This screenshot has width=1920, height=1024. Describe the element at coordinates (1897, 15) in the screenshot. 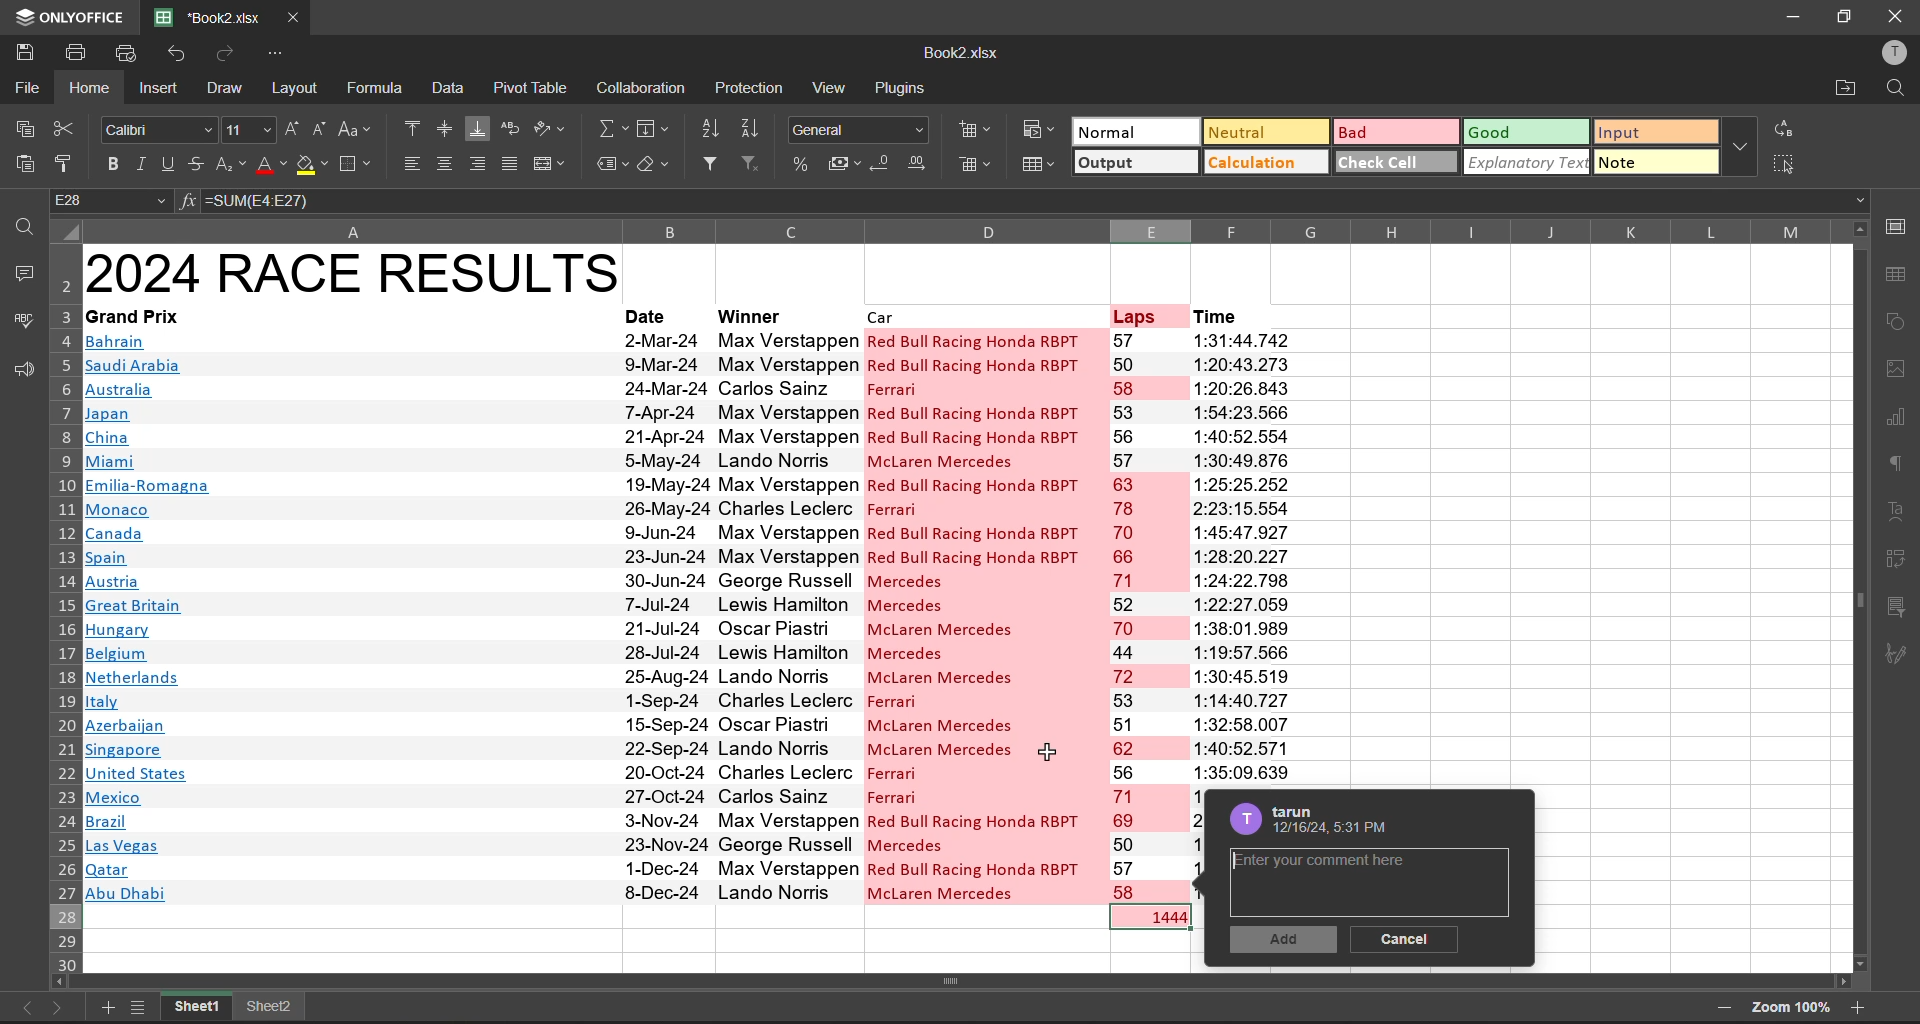

I see `close` at that location.